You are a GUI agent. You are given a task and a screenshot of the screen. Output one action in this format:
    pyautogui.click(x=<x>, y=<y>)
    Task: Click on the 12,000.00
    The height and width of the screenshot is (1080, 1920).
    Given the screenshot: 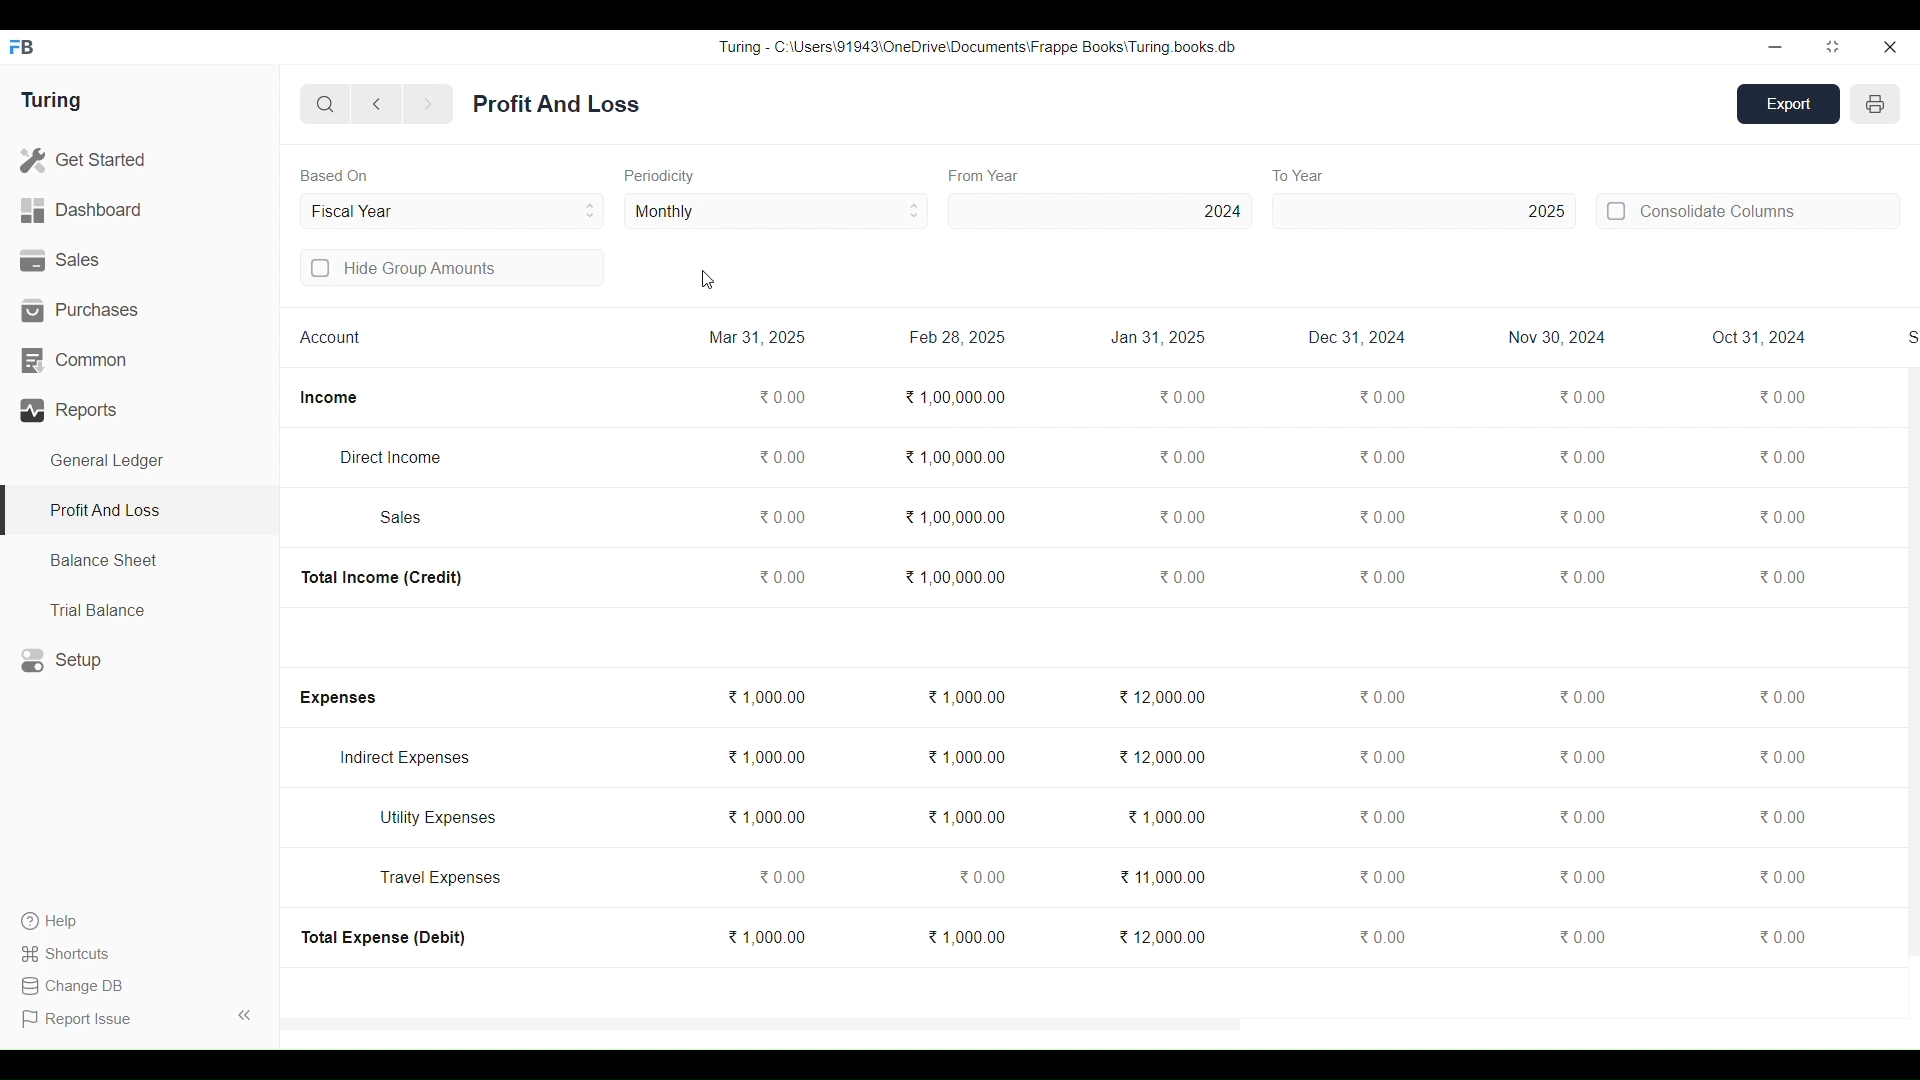 What is the action you would take?
    pyautogui.click(x=1163, y=698)
    